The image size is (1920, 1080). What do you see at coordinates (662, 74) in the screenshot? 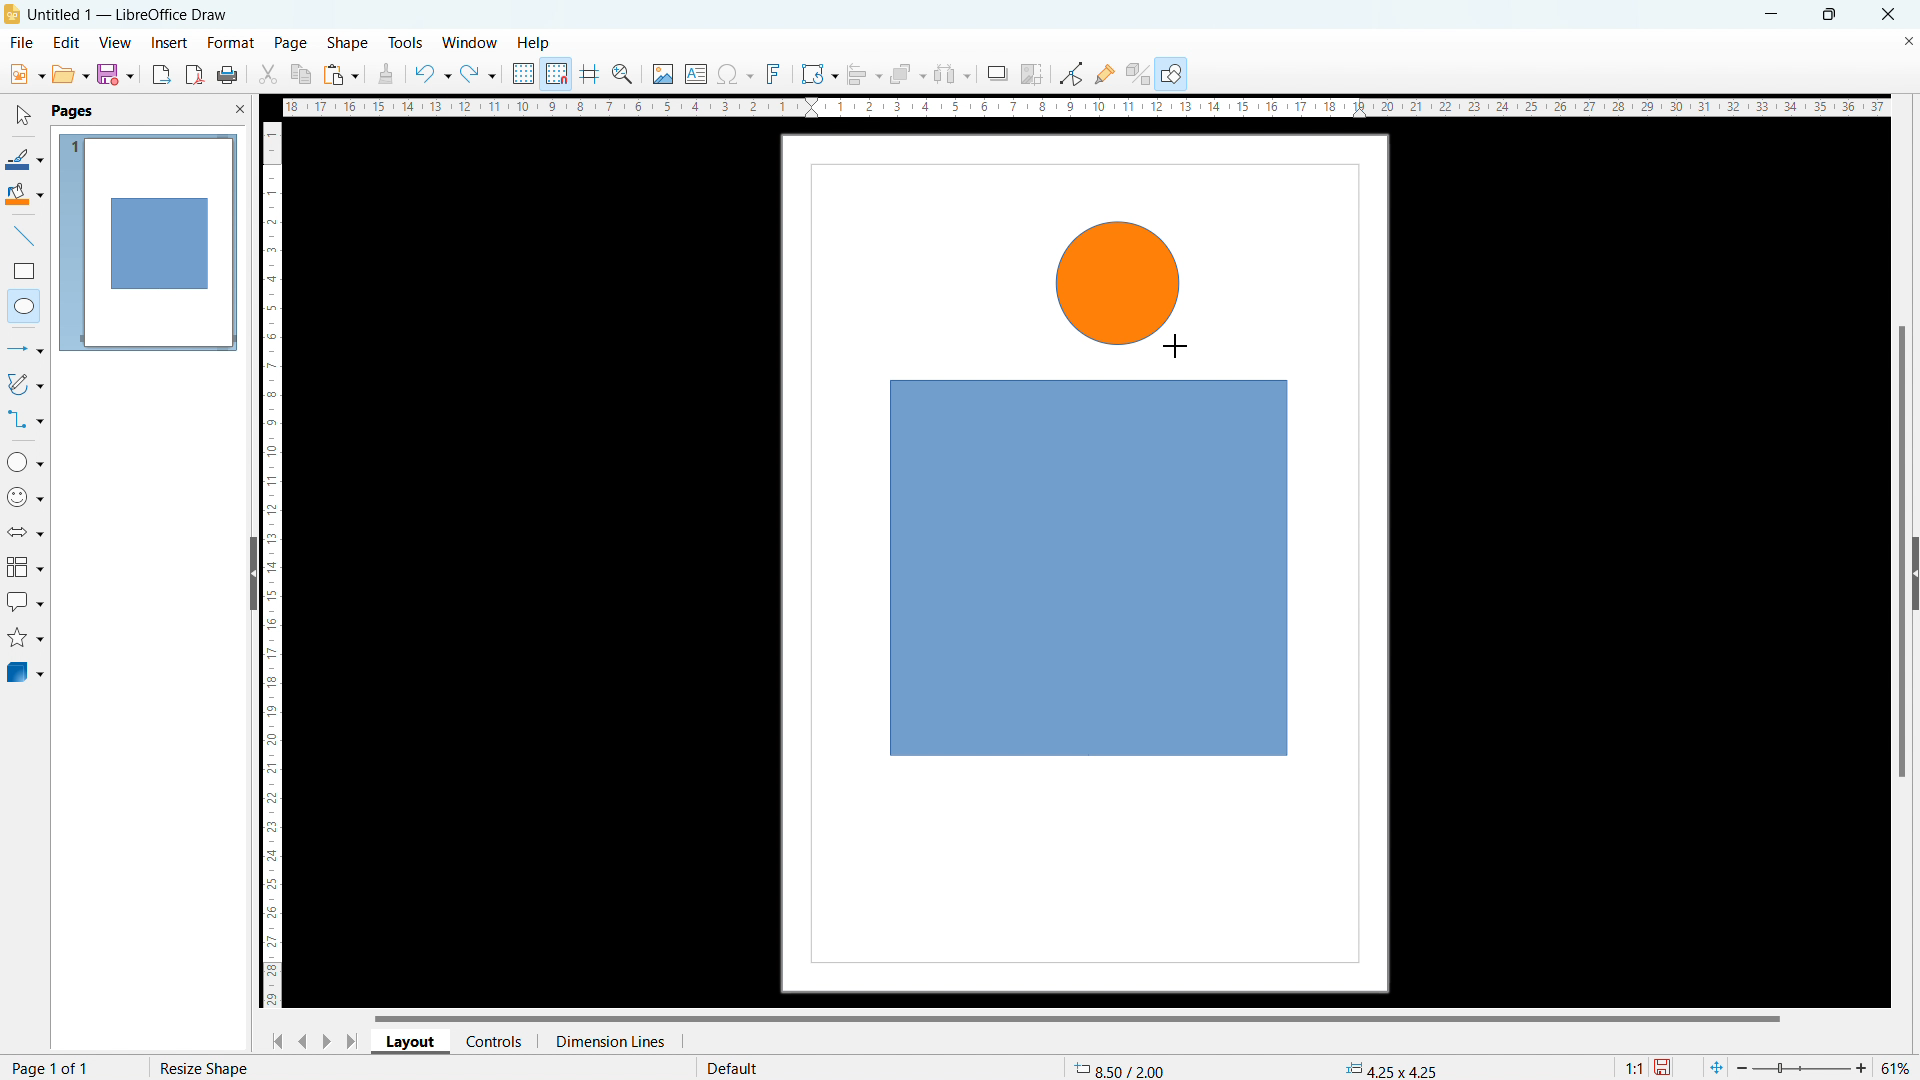
I see `insert image` at bounding box center [662, 74].